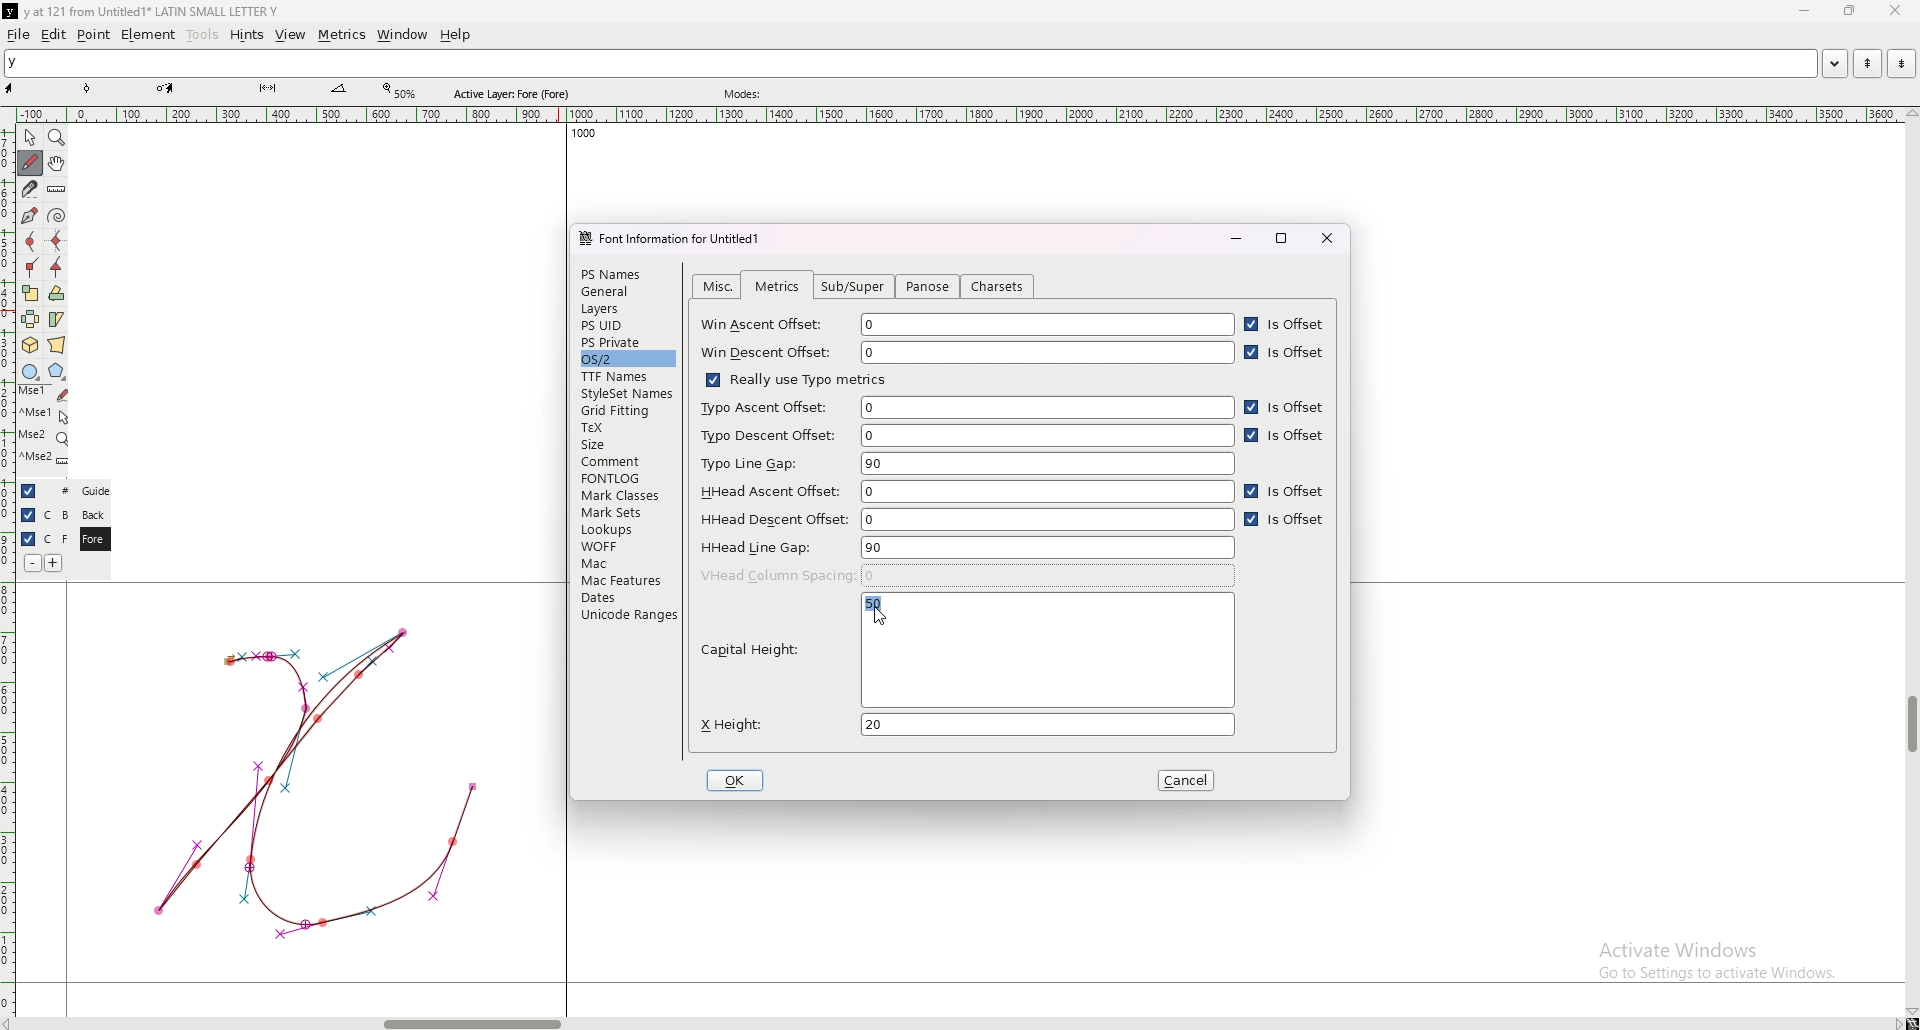  Describe the element at coordinates (402, 91) in the screenshot. I see `zoom percentage` at that location.